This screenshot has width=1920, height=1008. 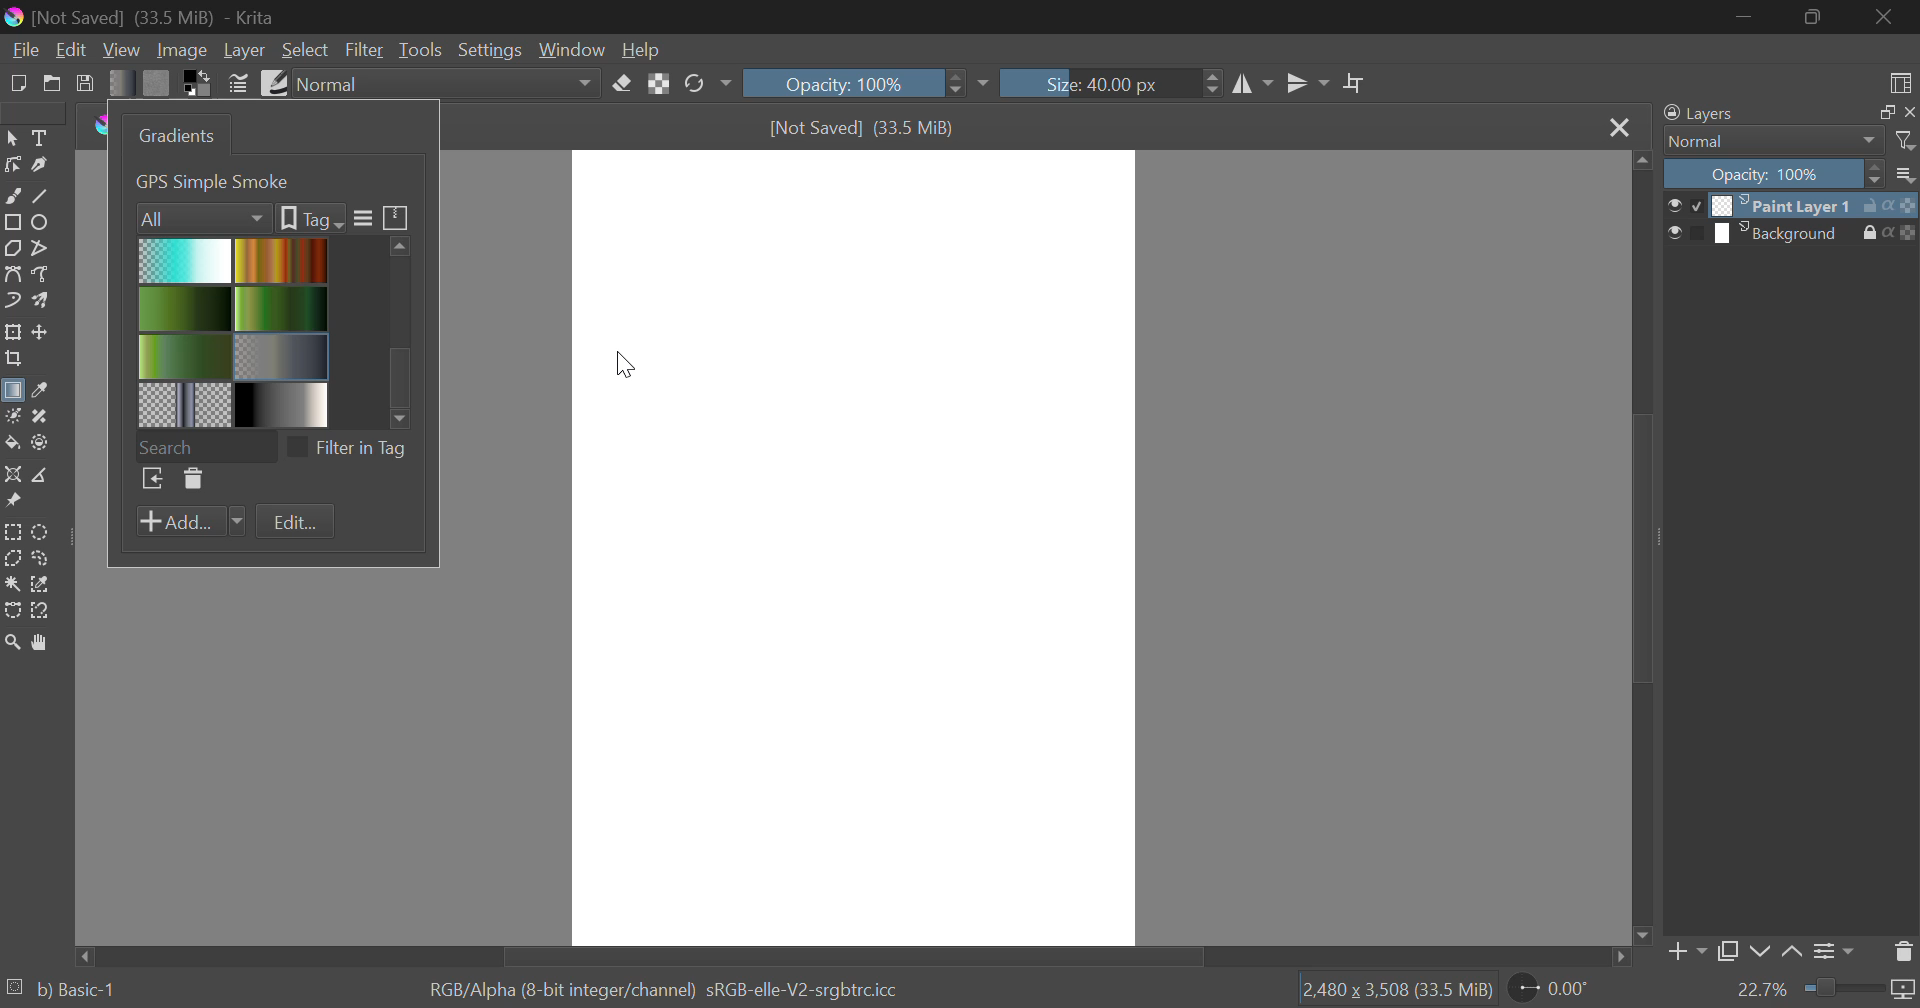 What do you see at coordinates (12, 560) in the screenshot?
I see `Polygon Selection` at bounding box center [12, 560].